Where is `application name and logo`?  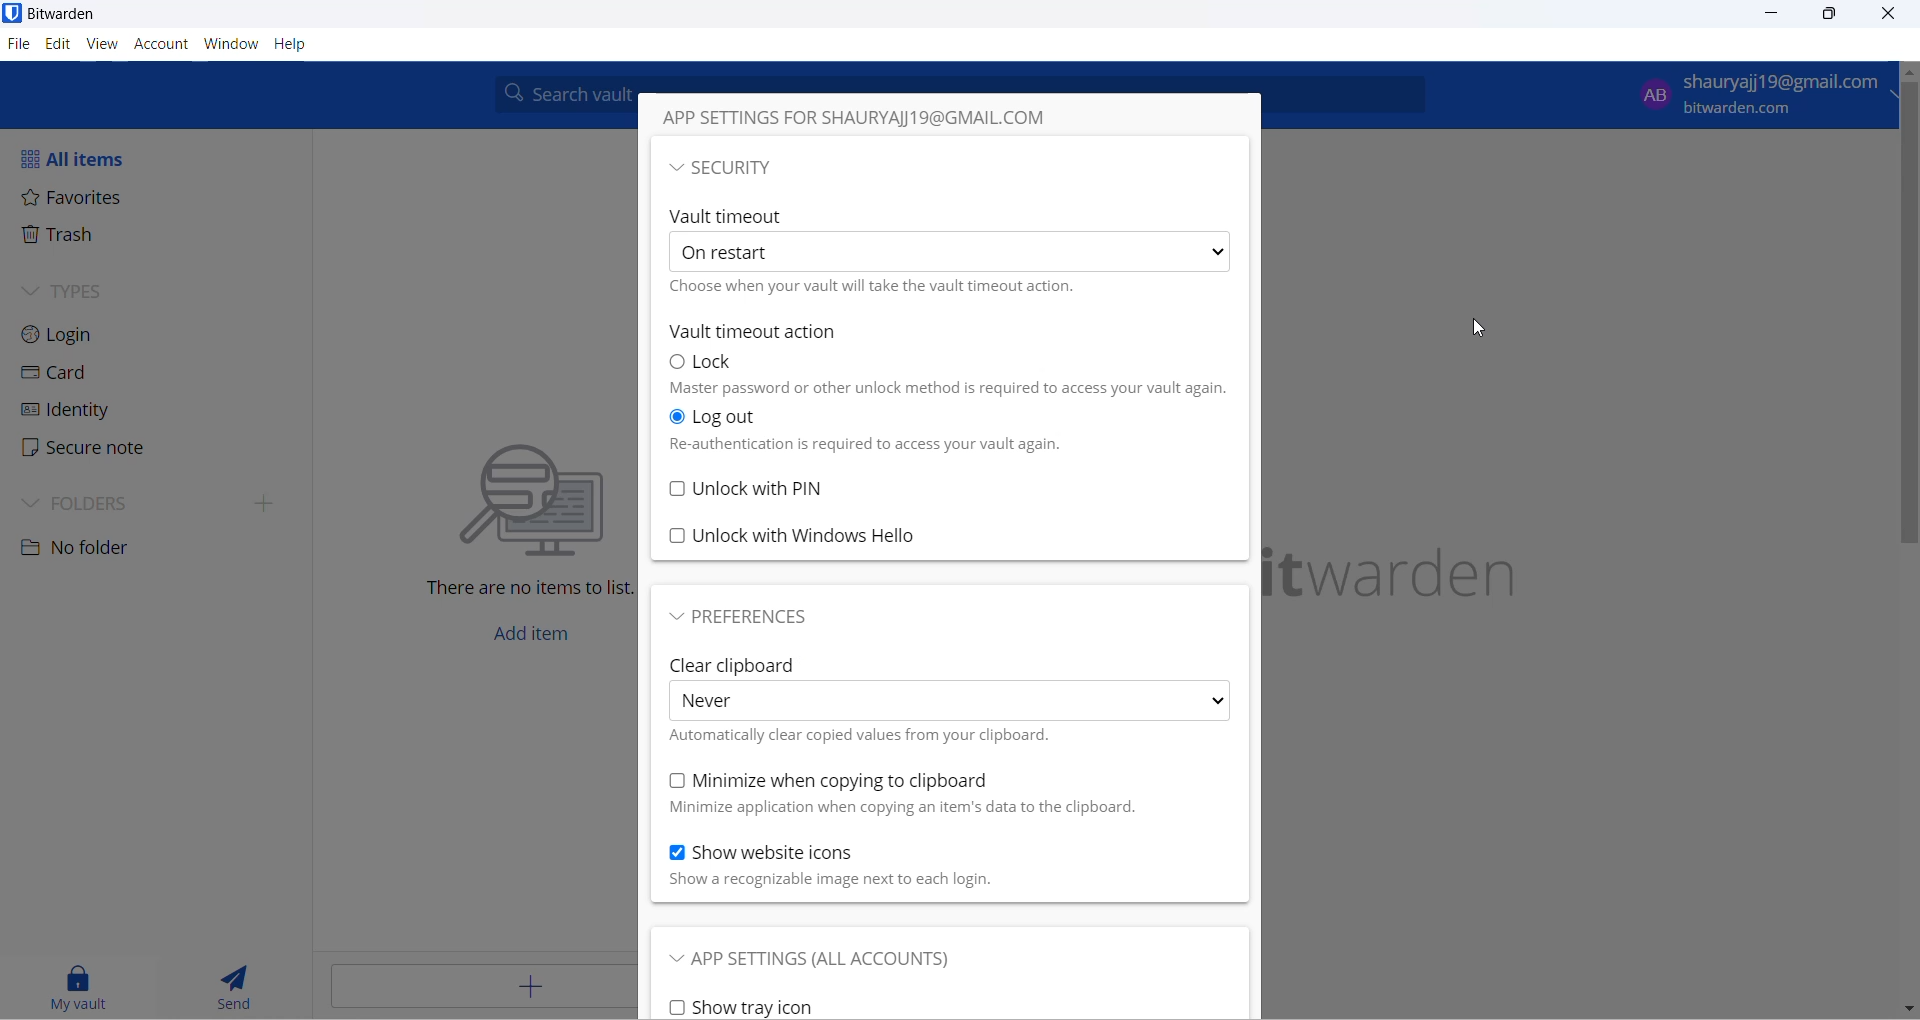 application name and logo is located at coordinates (58, 11).